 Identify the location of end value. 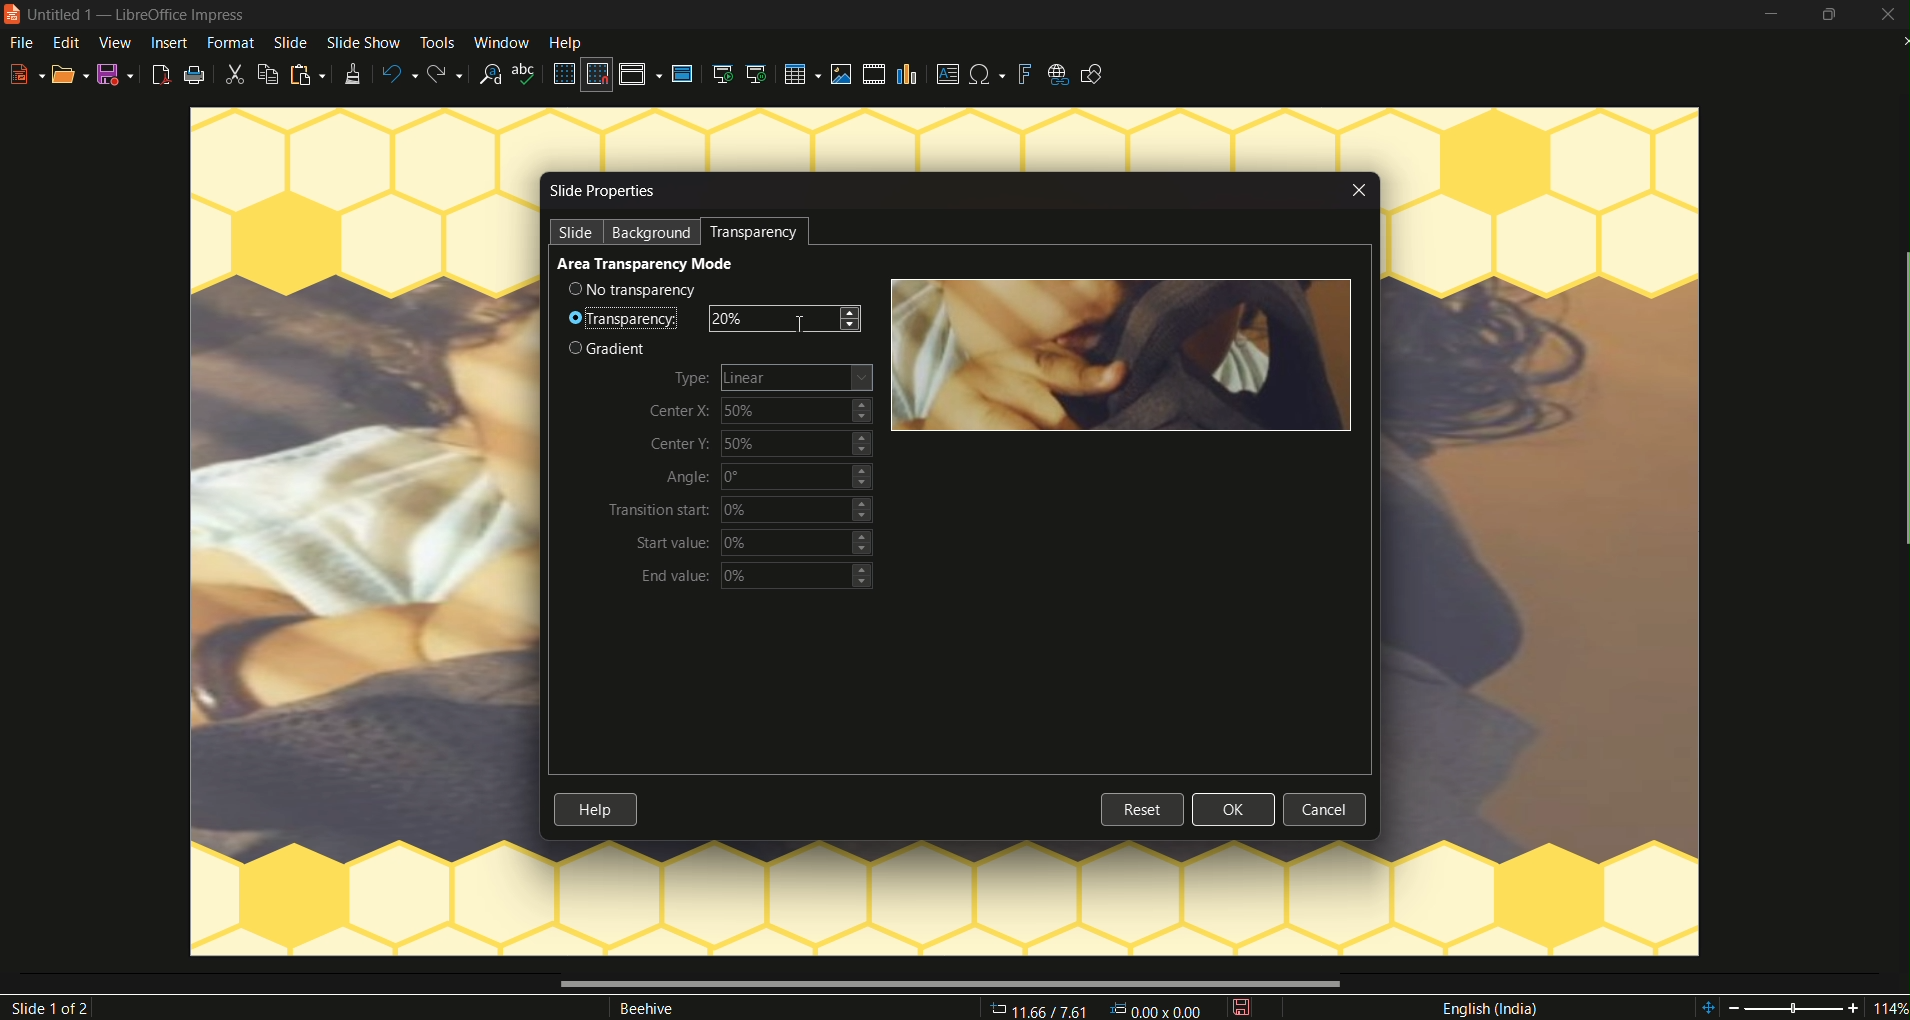
(675, 577).